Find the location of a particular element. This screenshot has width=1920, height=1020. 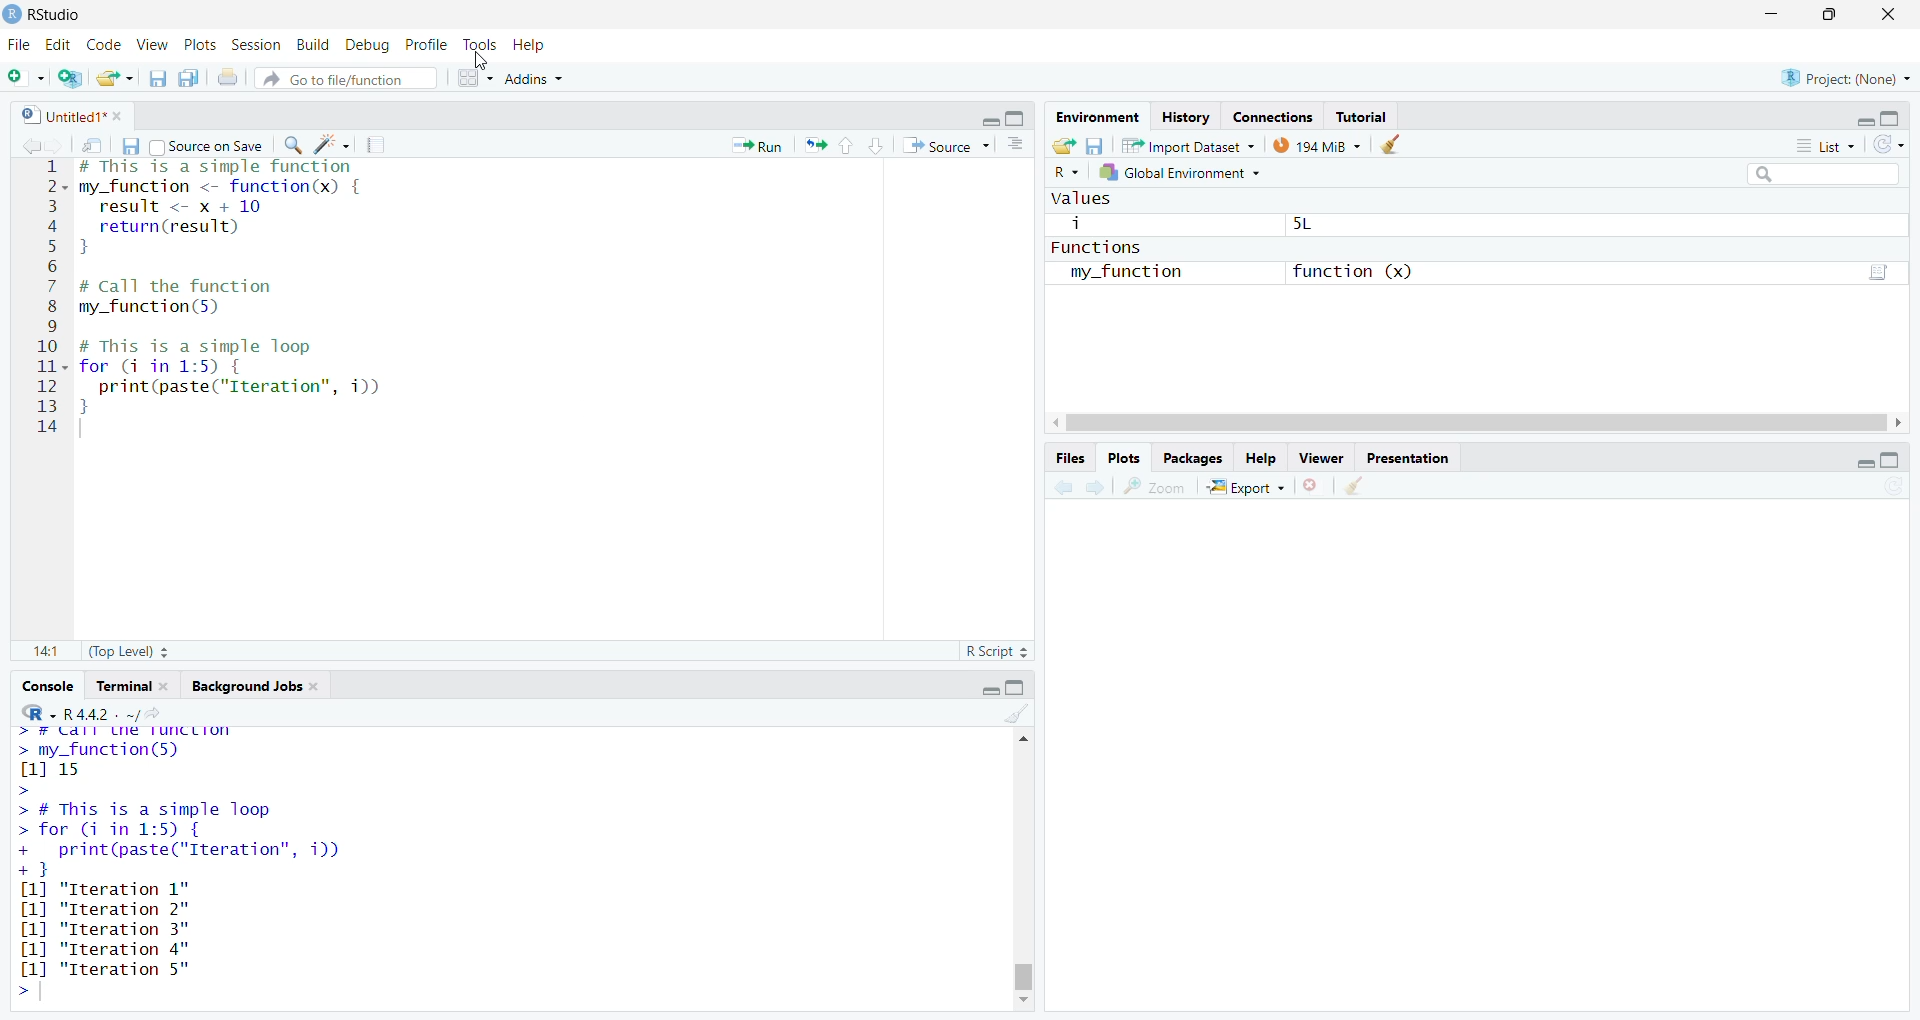

194 MiB is located at coordinates (1316, 148).